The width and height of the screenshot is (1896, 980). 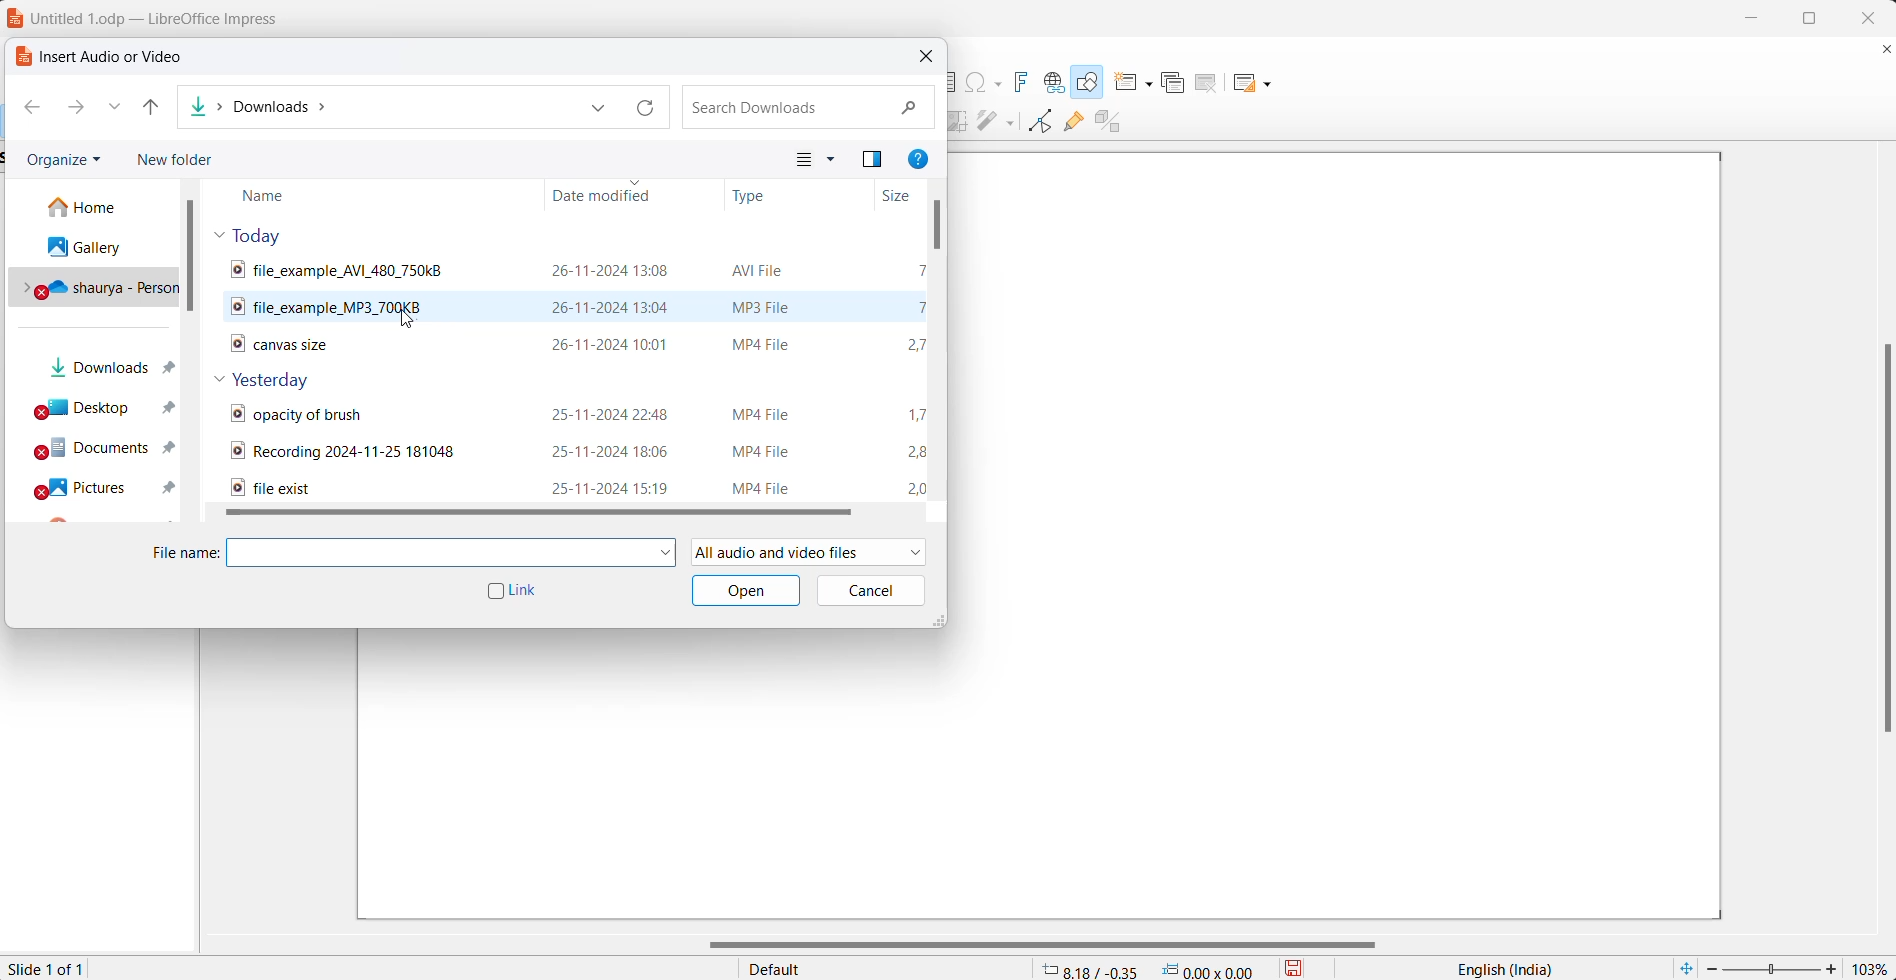 I want to click on insert special character, so click(x=985, y=82).